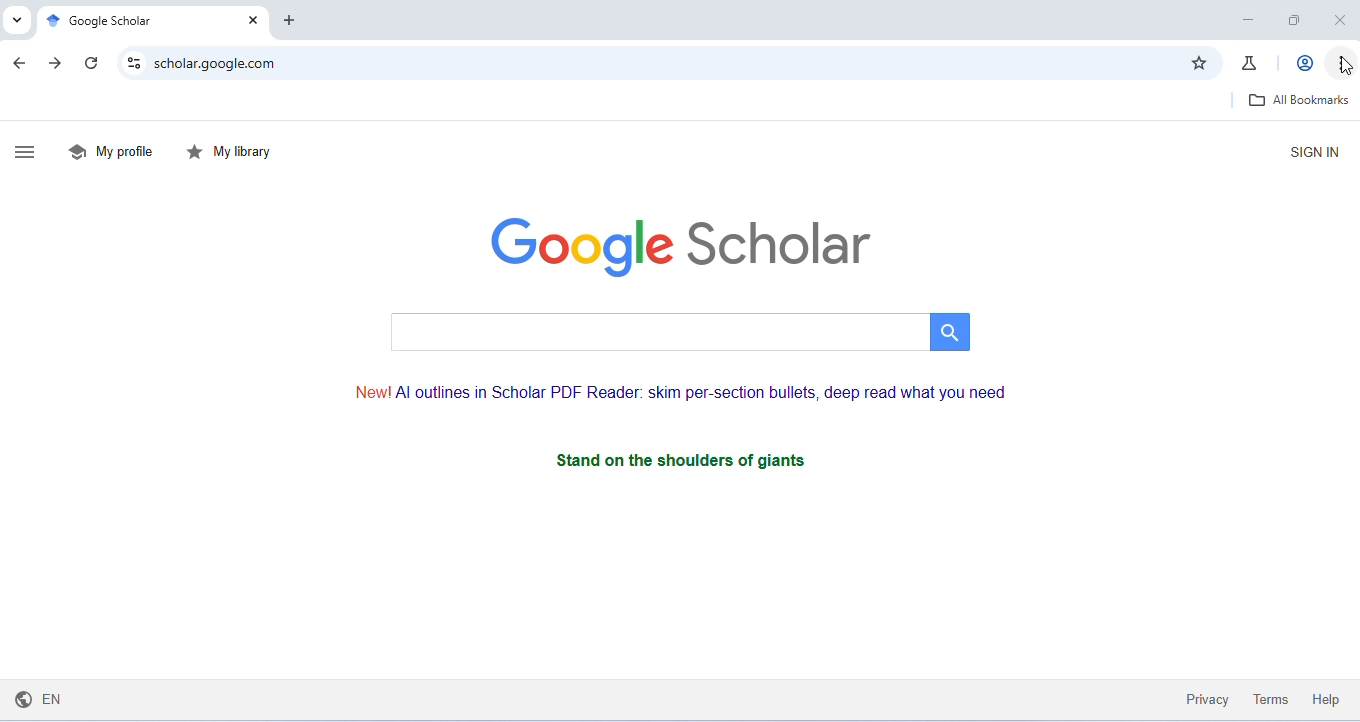  Describe the element at coordinates (136, 62) in the screenshot. I see `site settings` at that location.